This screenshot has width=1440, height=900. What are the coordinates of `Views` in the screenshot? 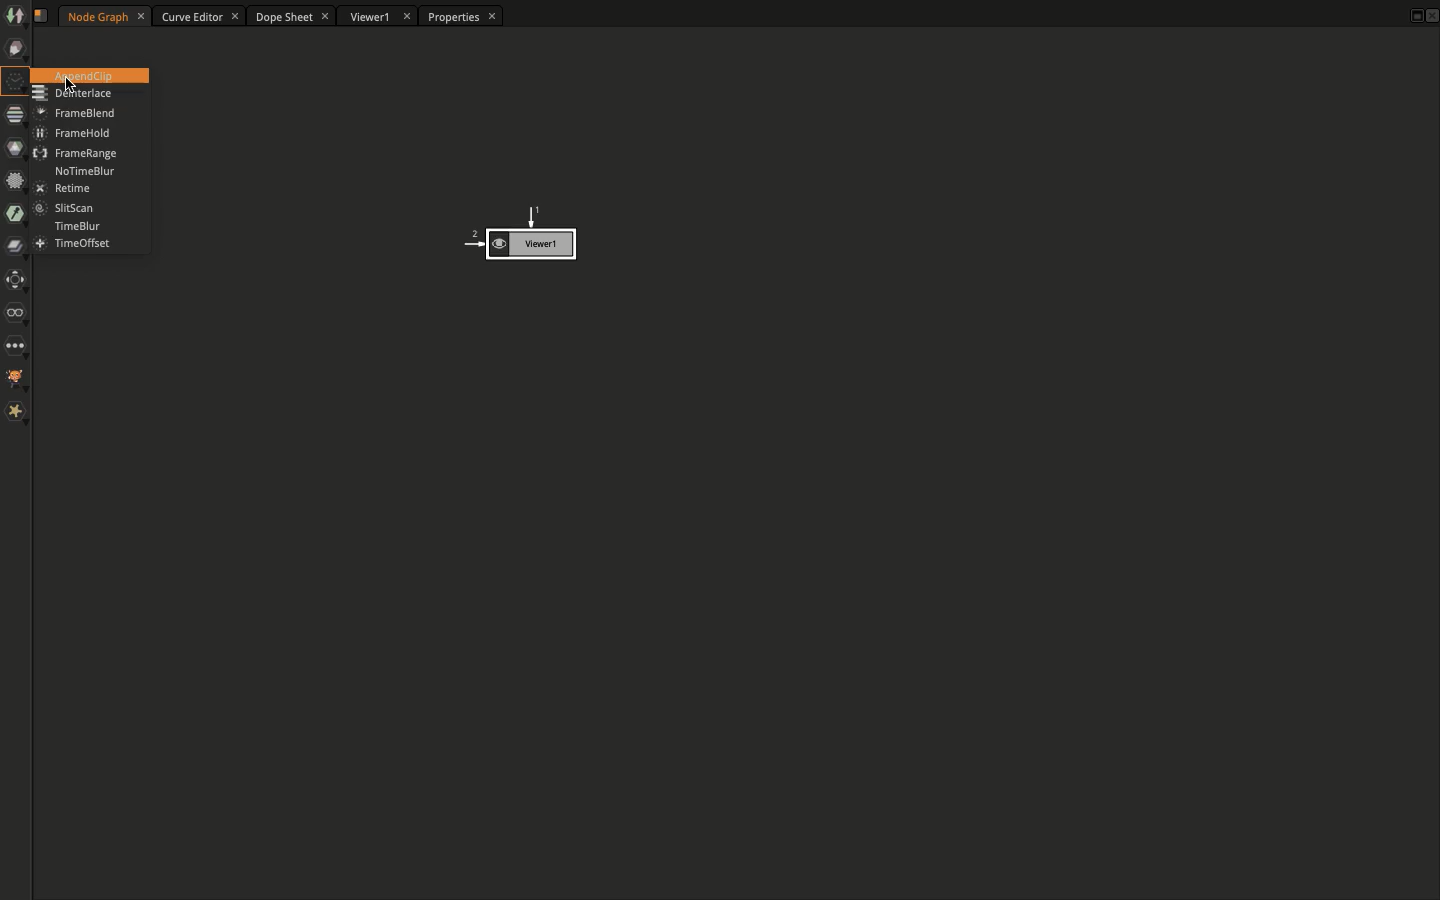 It's located at (20, 315).